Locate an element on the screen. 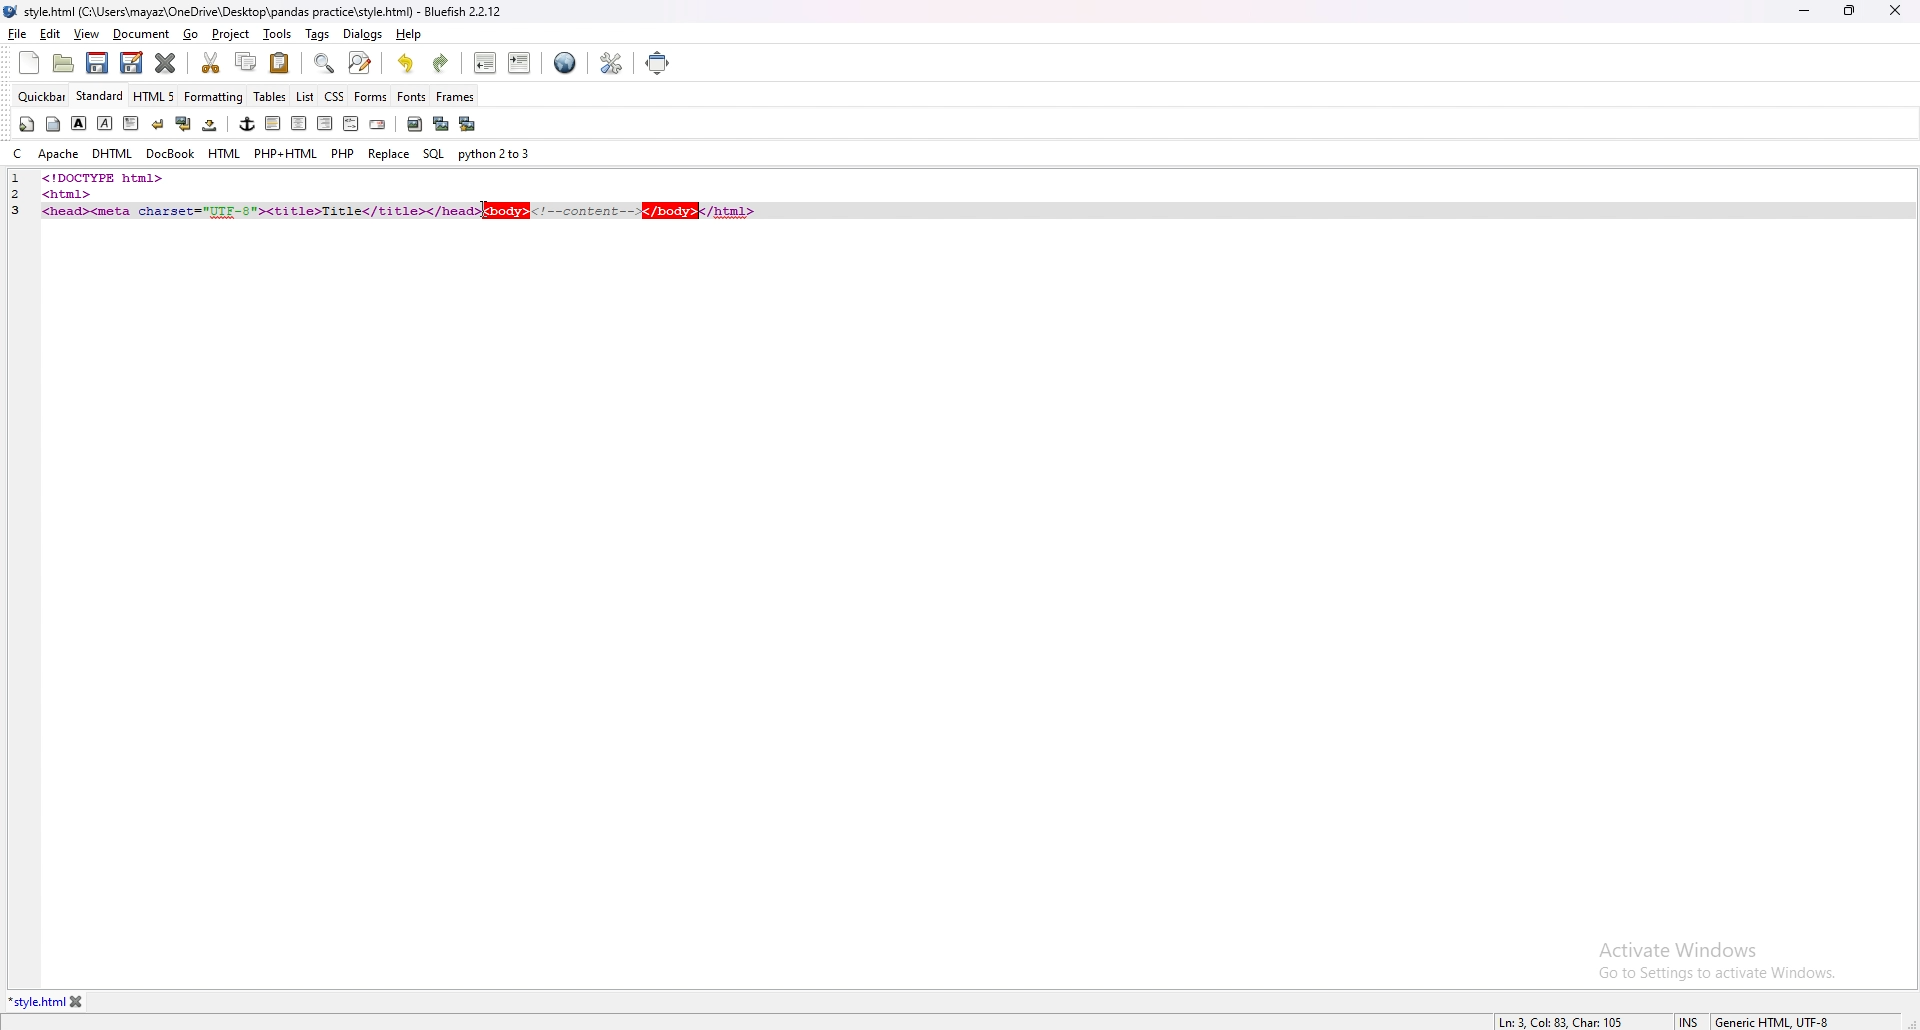 The width and height of the screenshot is (1920, 1030). break and clear is located at coordinates (182, 124).